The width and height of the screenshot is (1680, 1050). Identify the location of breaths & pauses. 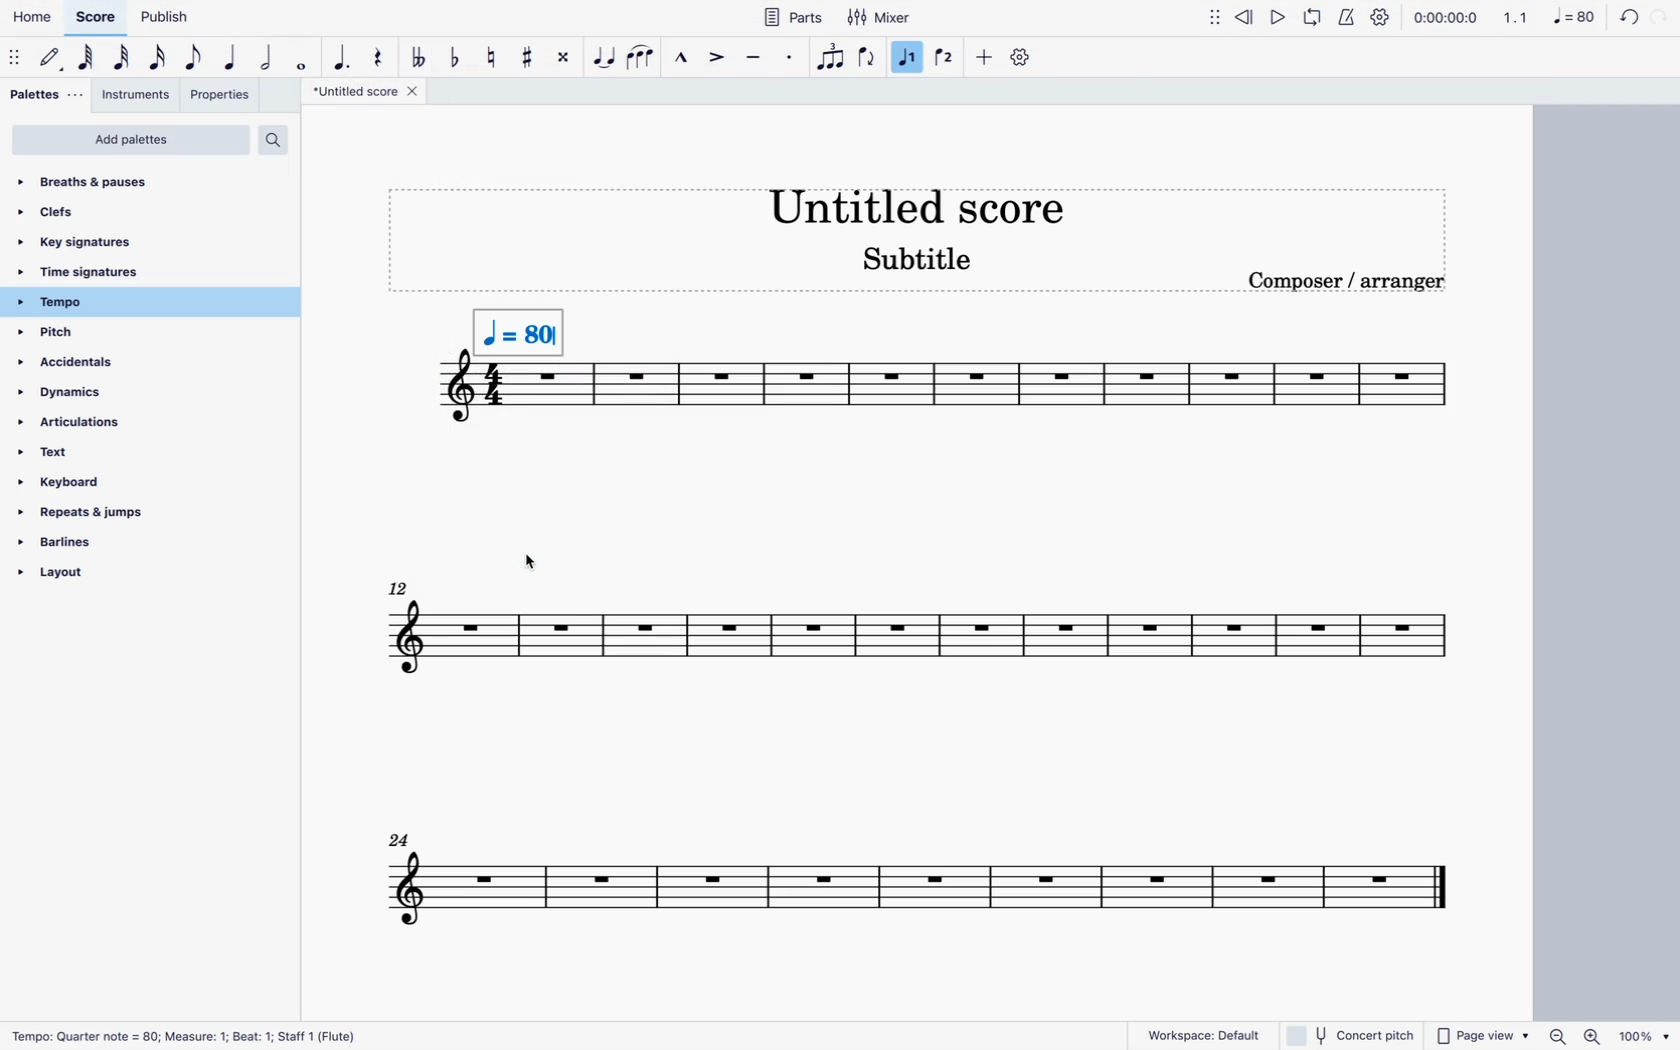
(121, 181).